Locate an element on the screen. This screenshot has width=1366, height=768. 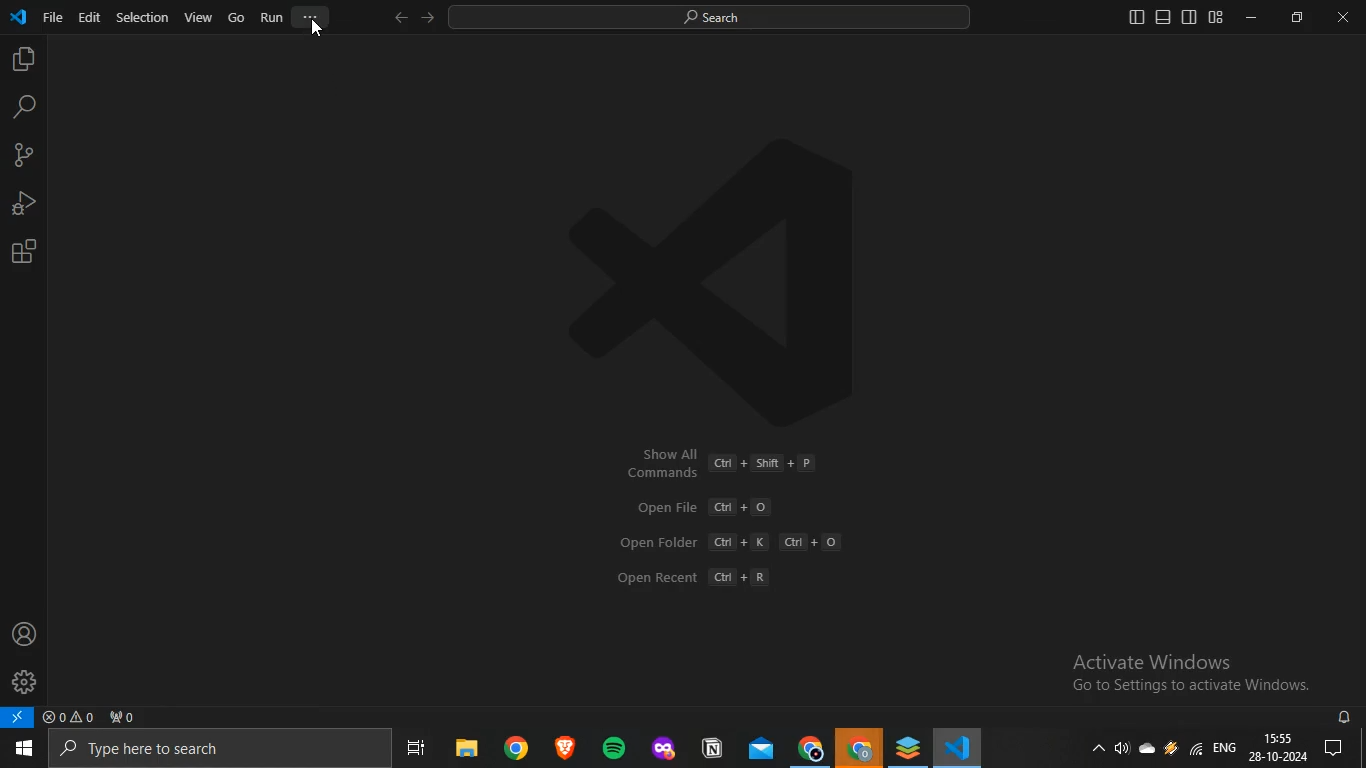
show hidden icons is located at coordinates (1100, 752).